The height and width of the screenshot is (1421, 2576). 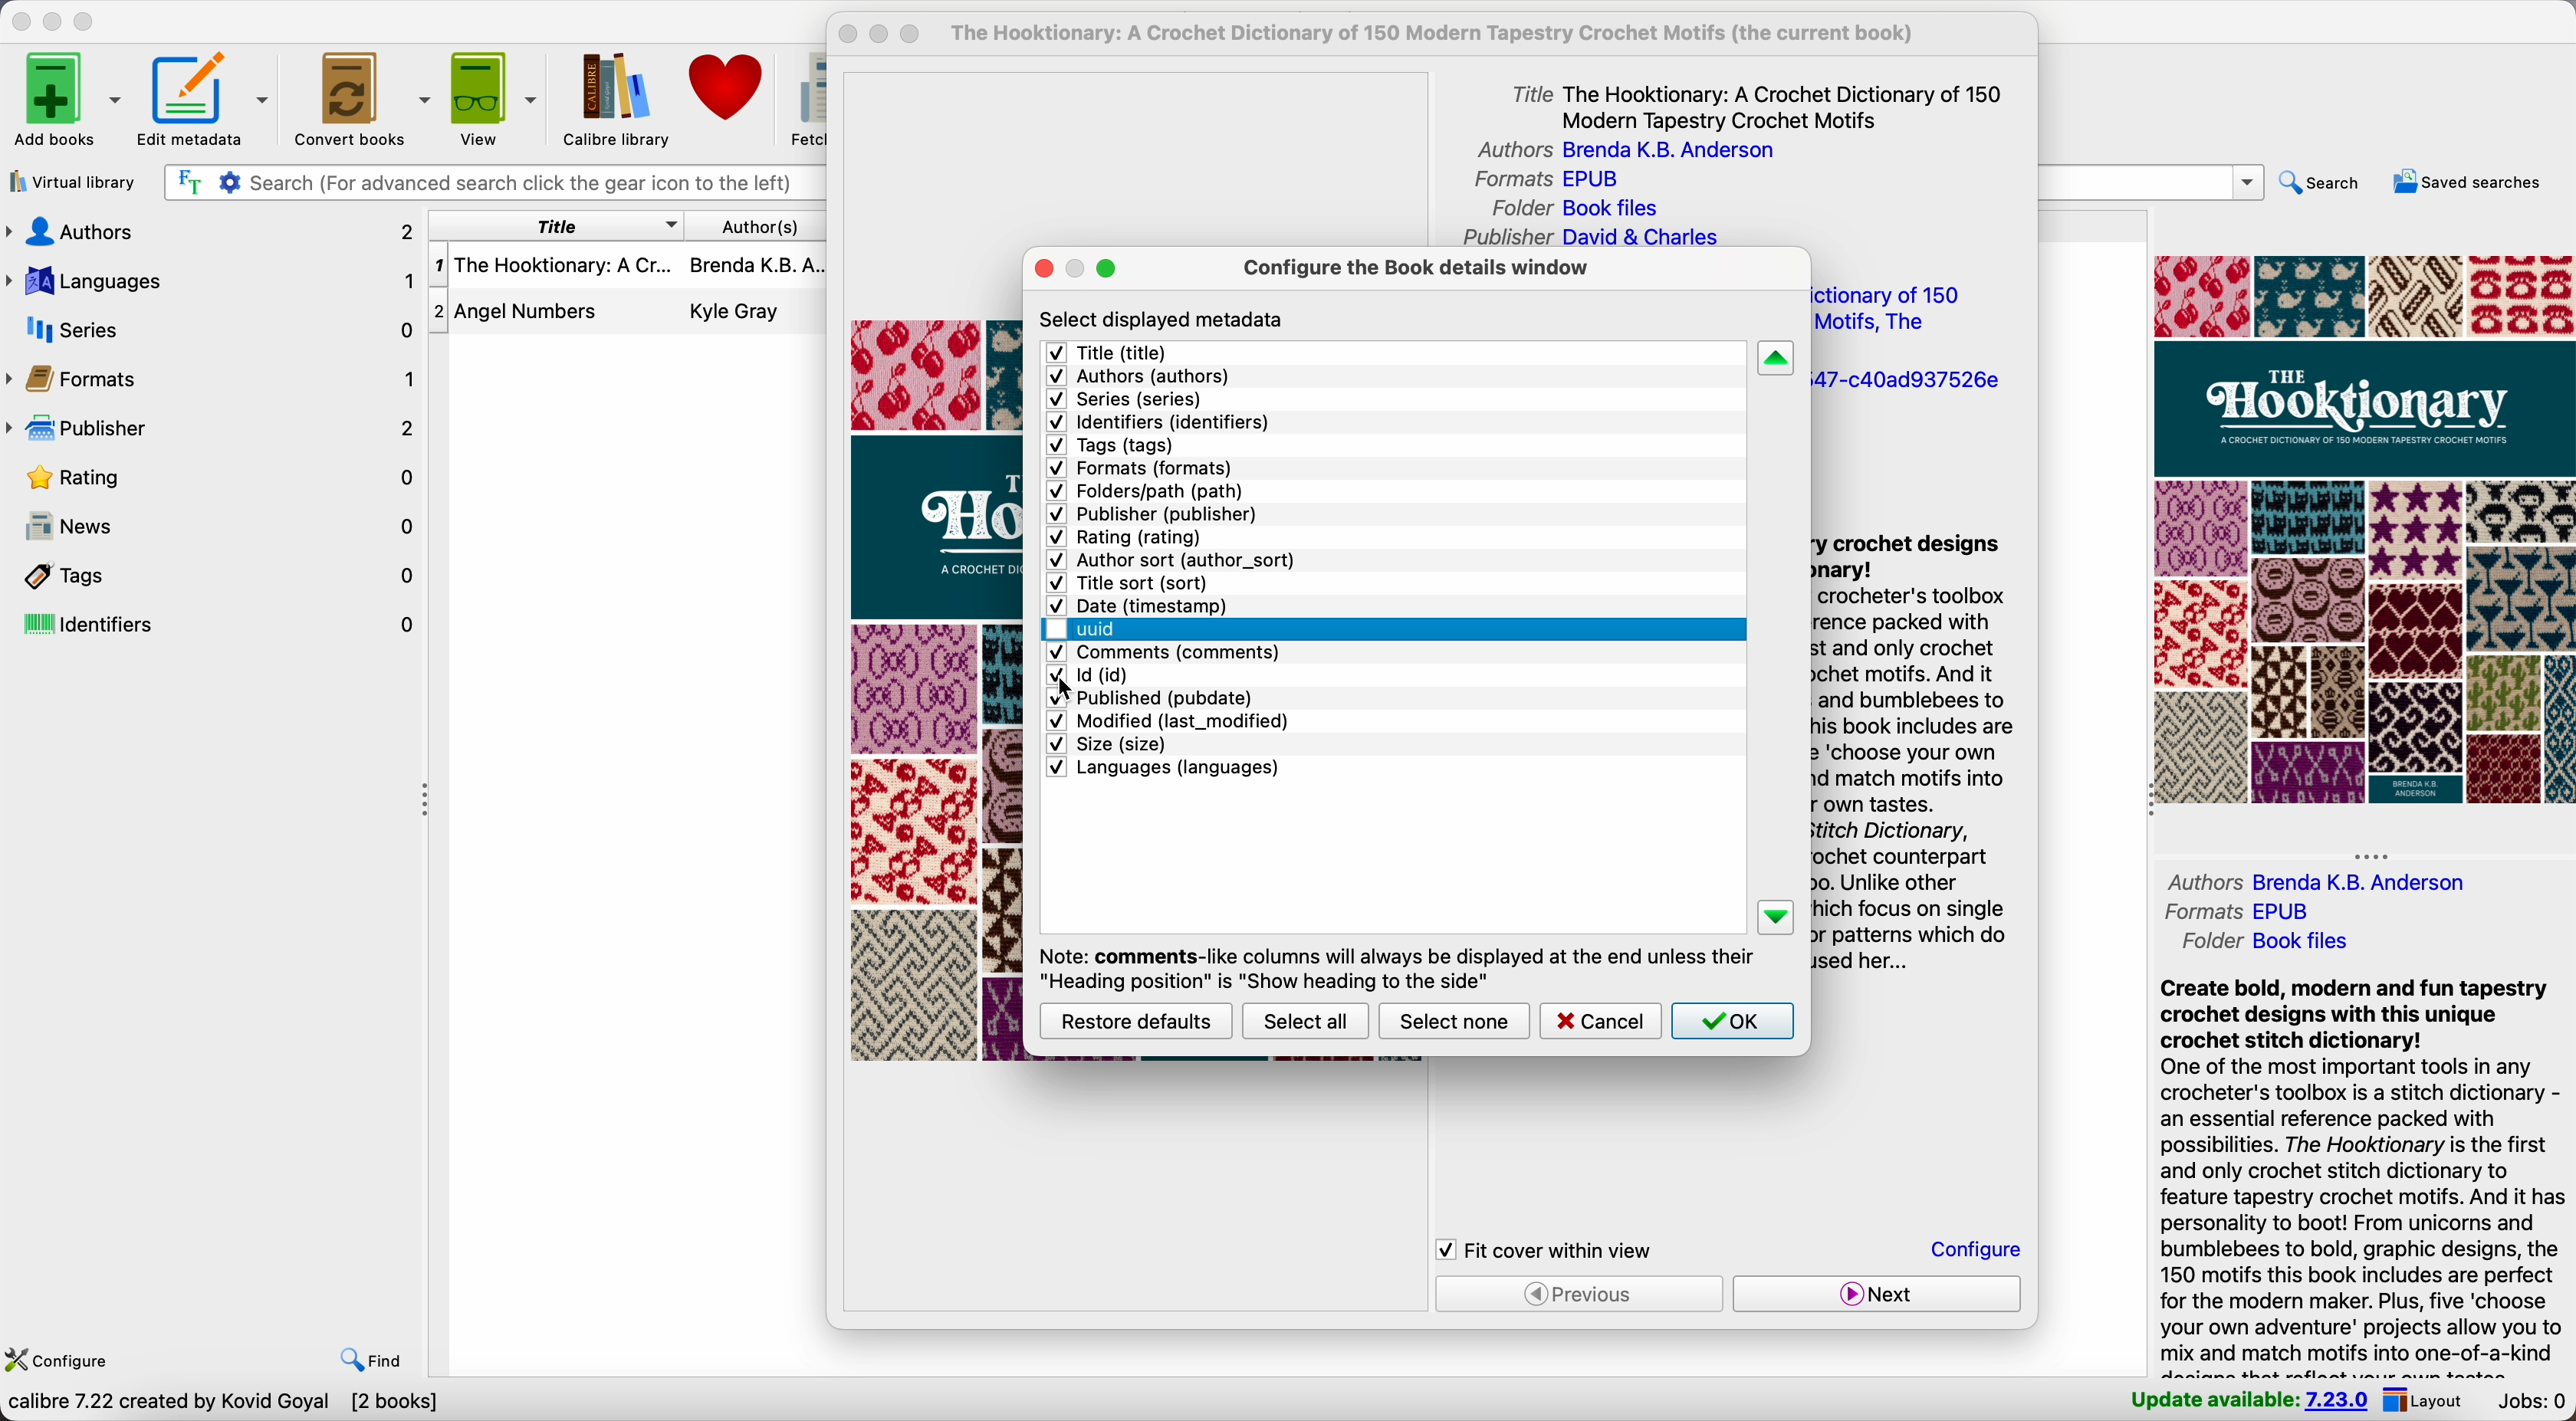 What do you see at coordinates (2362, 528) in the screenshot?
I see `book cover preview` at bounding box center [2362, 528].